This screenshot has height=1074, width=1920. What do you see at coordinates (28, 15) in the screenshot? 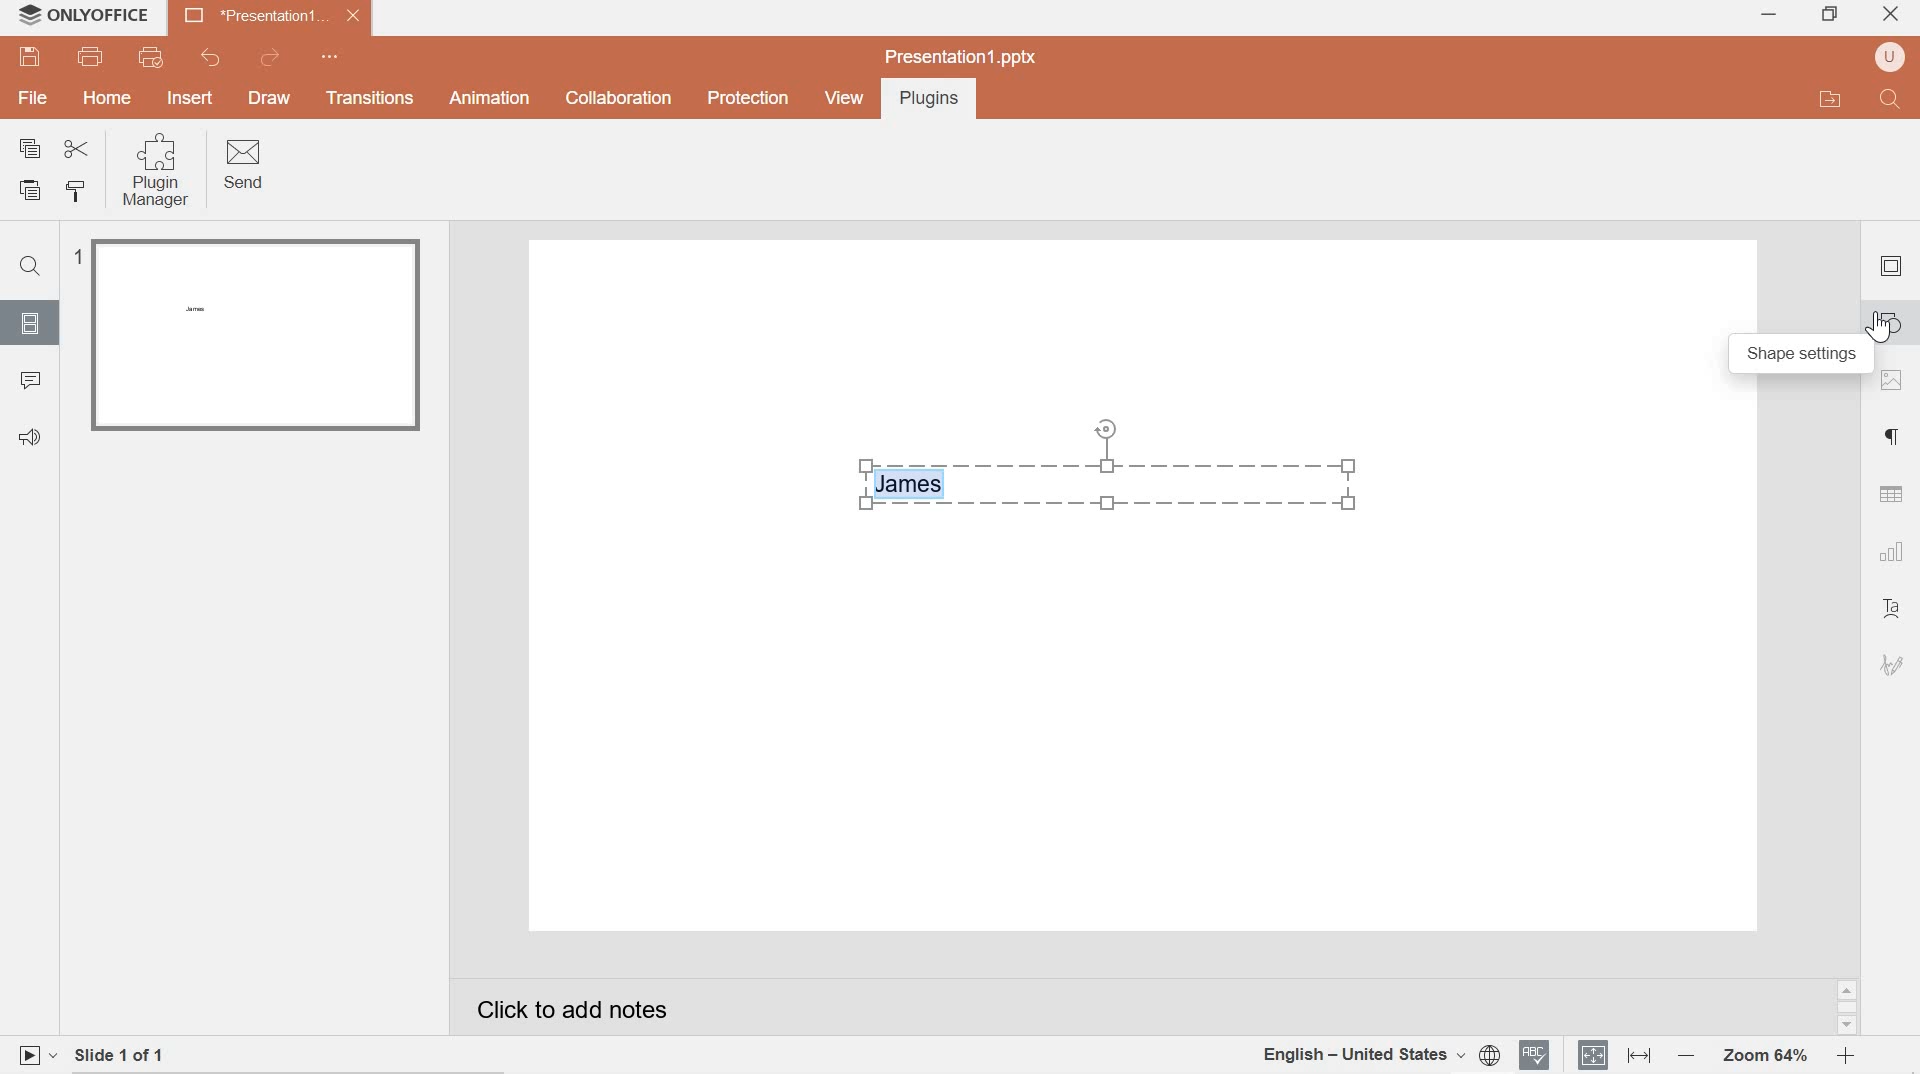
I see `system logo` at bounding box center [28, 15].